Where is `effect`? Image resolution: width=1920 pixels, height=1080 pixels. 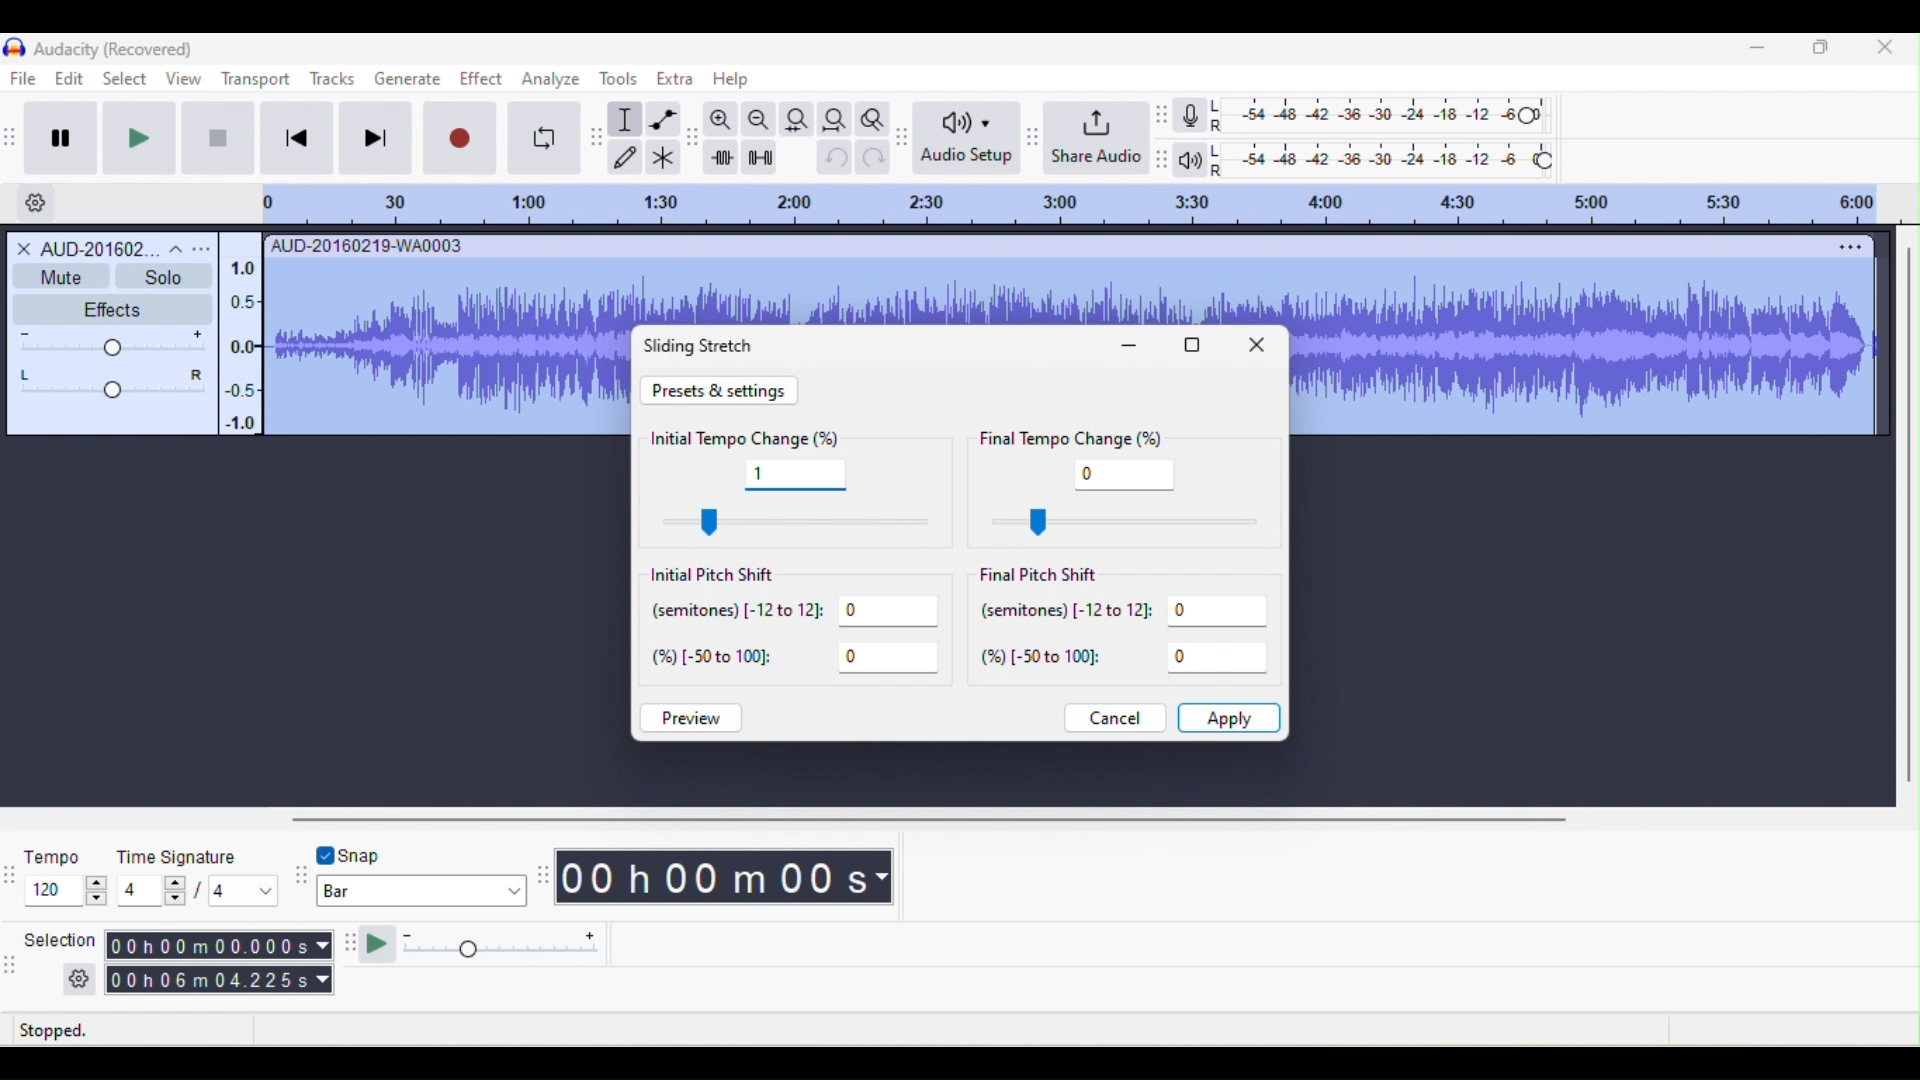 effect is located at coordinates (479, 83).